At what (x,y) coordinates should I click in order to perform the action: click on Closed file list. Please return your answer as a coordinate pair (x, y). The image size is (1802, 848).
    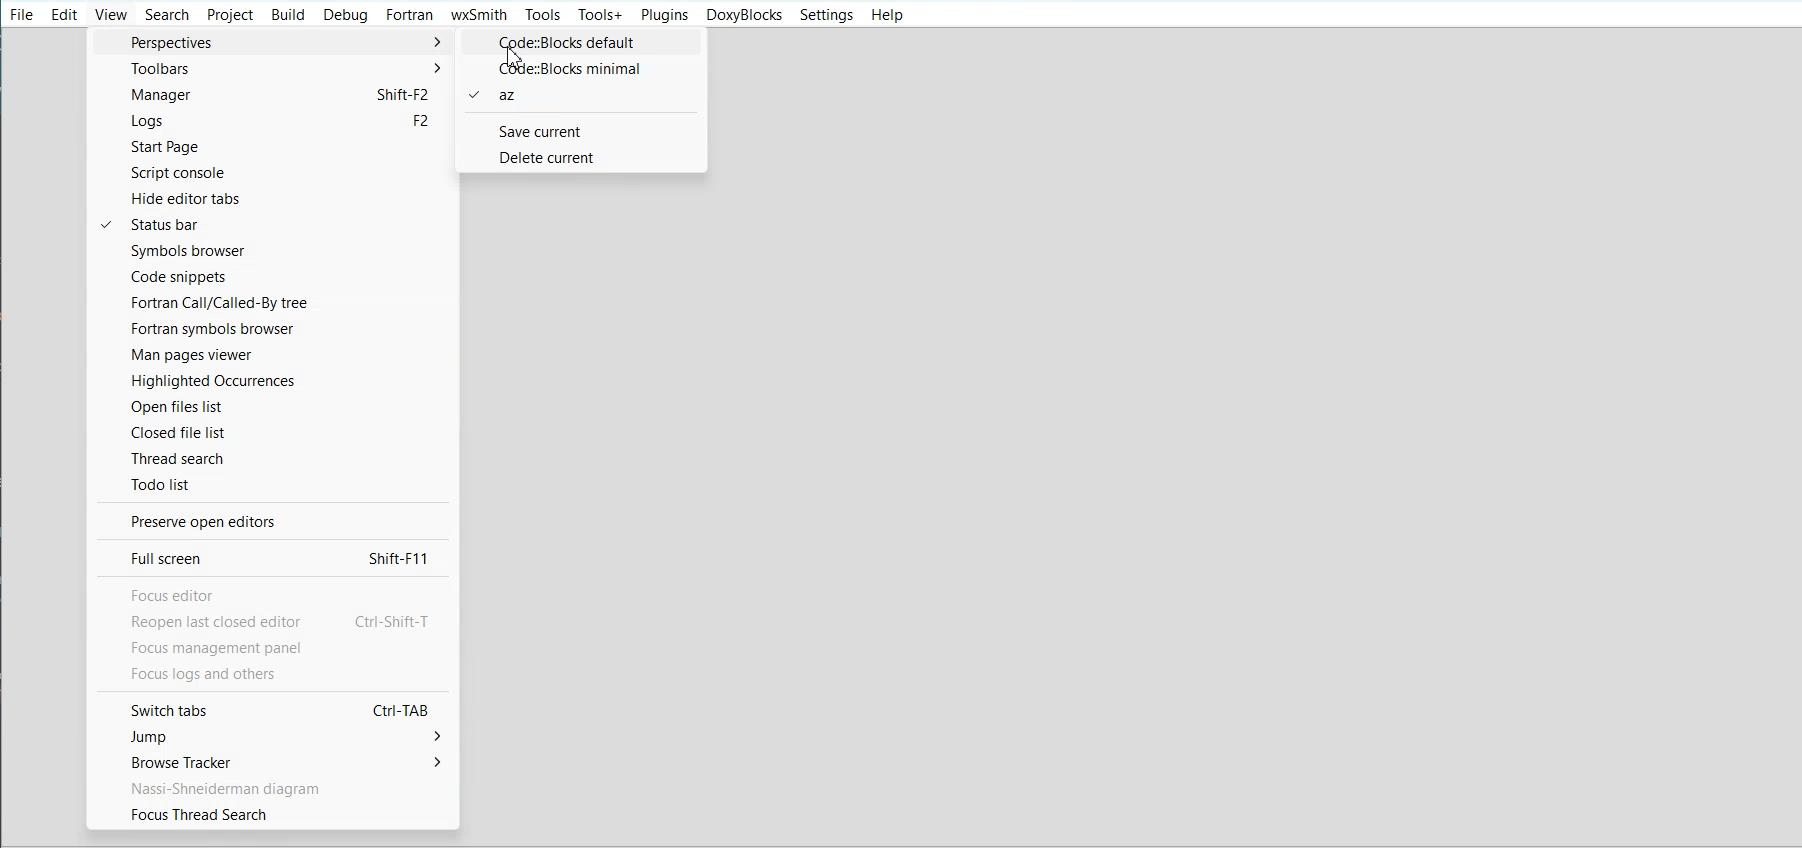
    Looking at the image, I should click on (272, 432).